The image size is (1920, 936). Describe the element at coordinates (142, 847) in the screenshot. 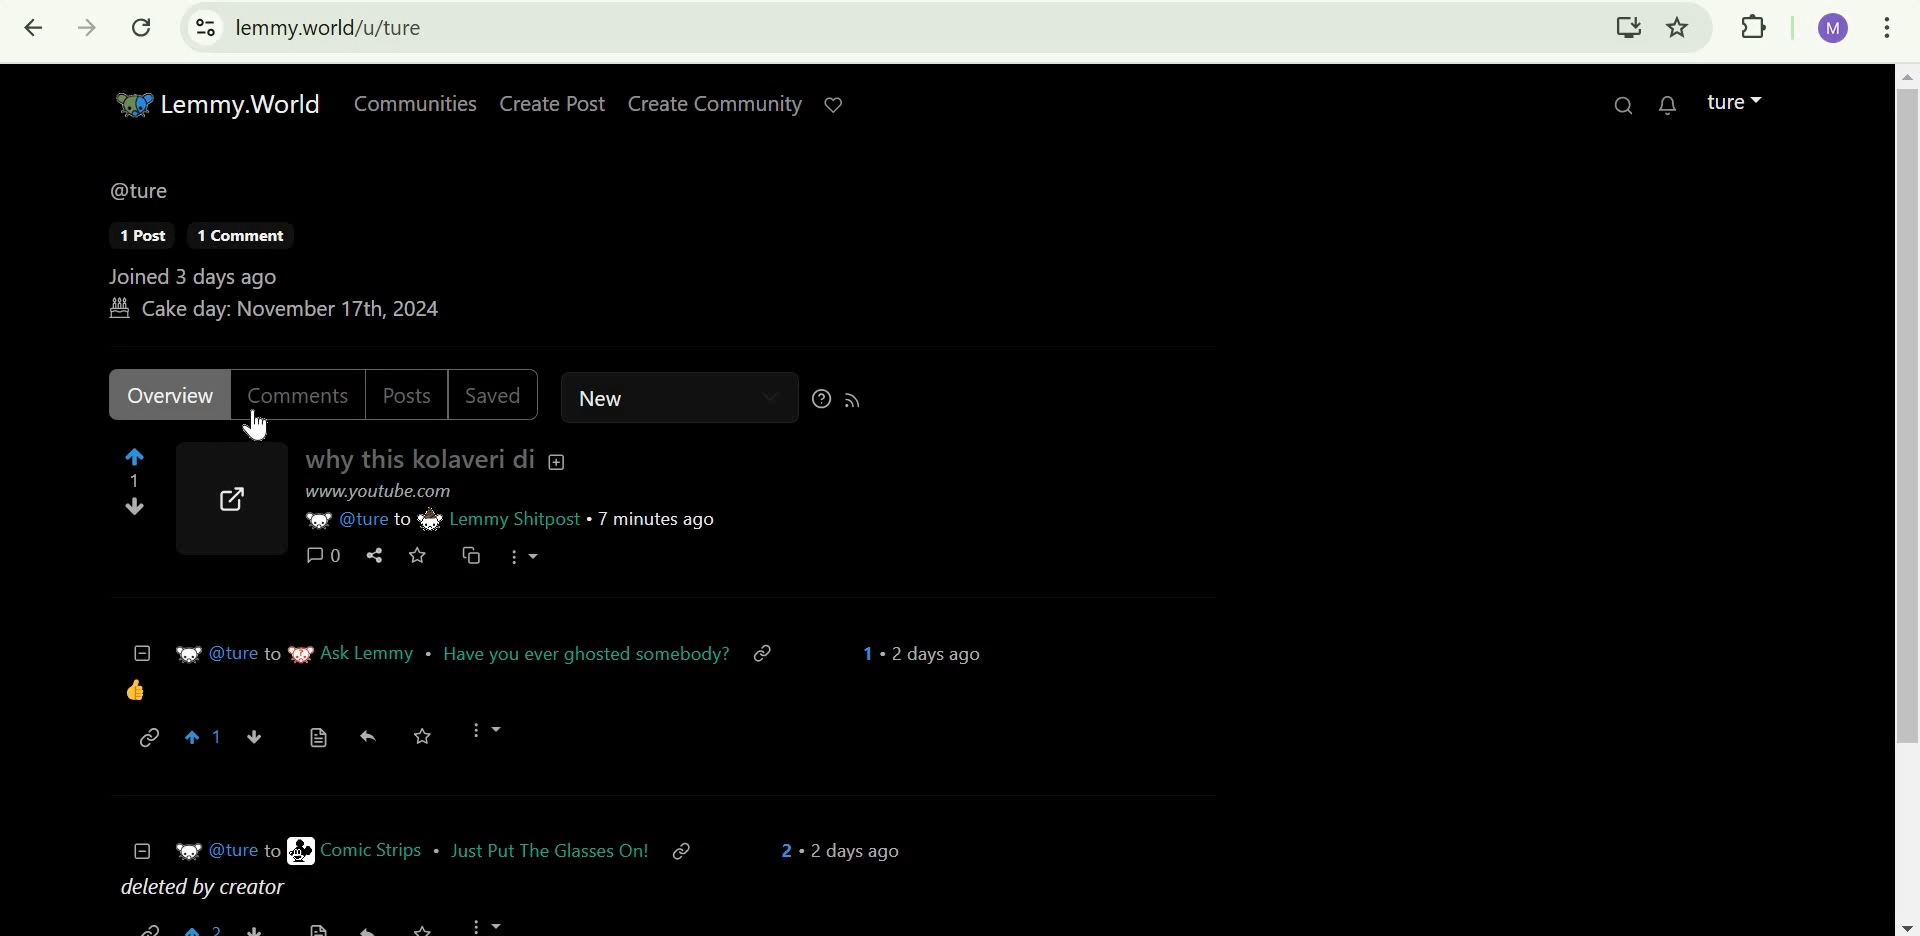

I see `collapse` at that location.